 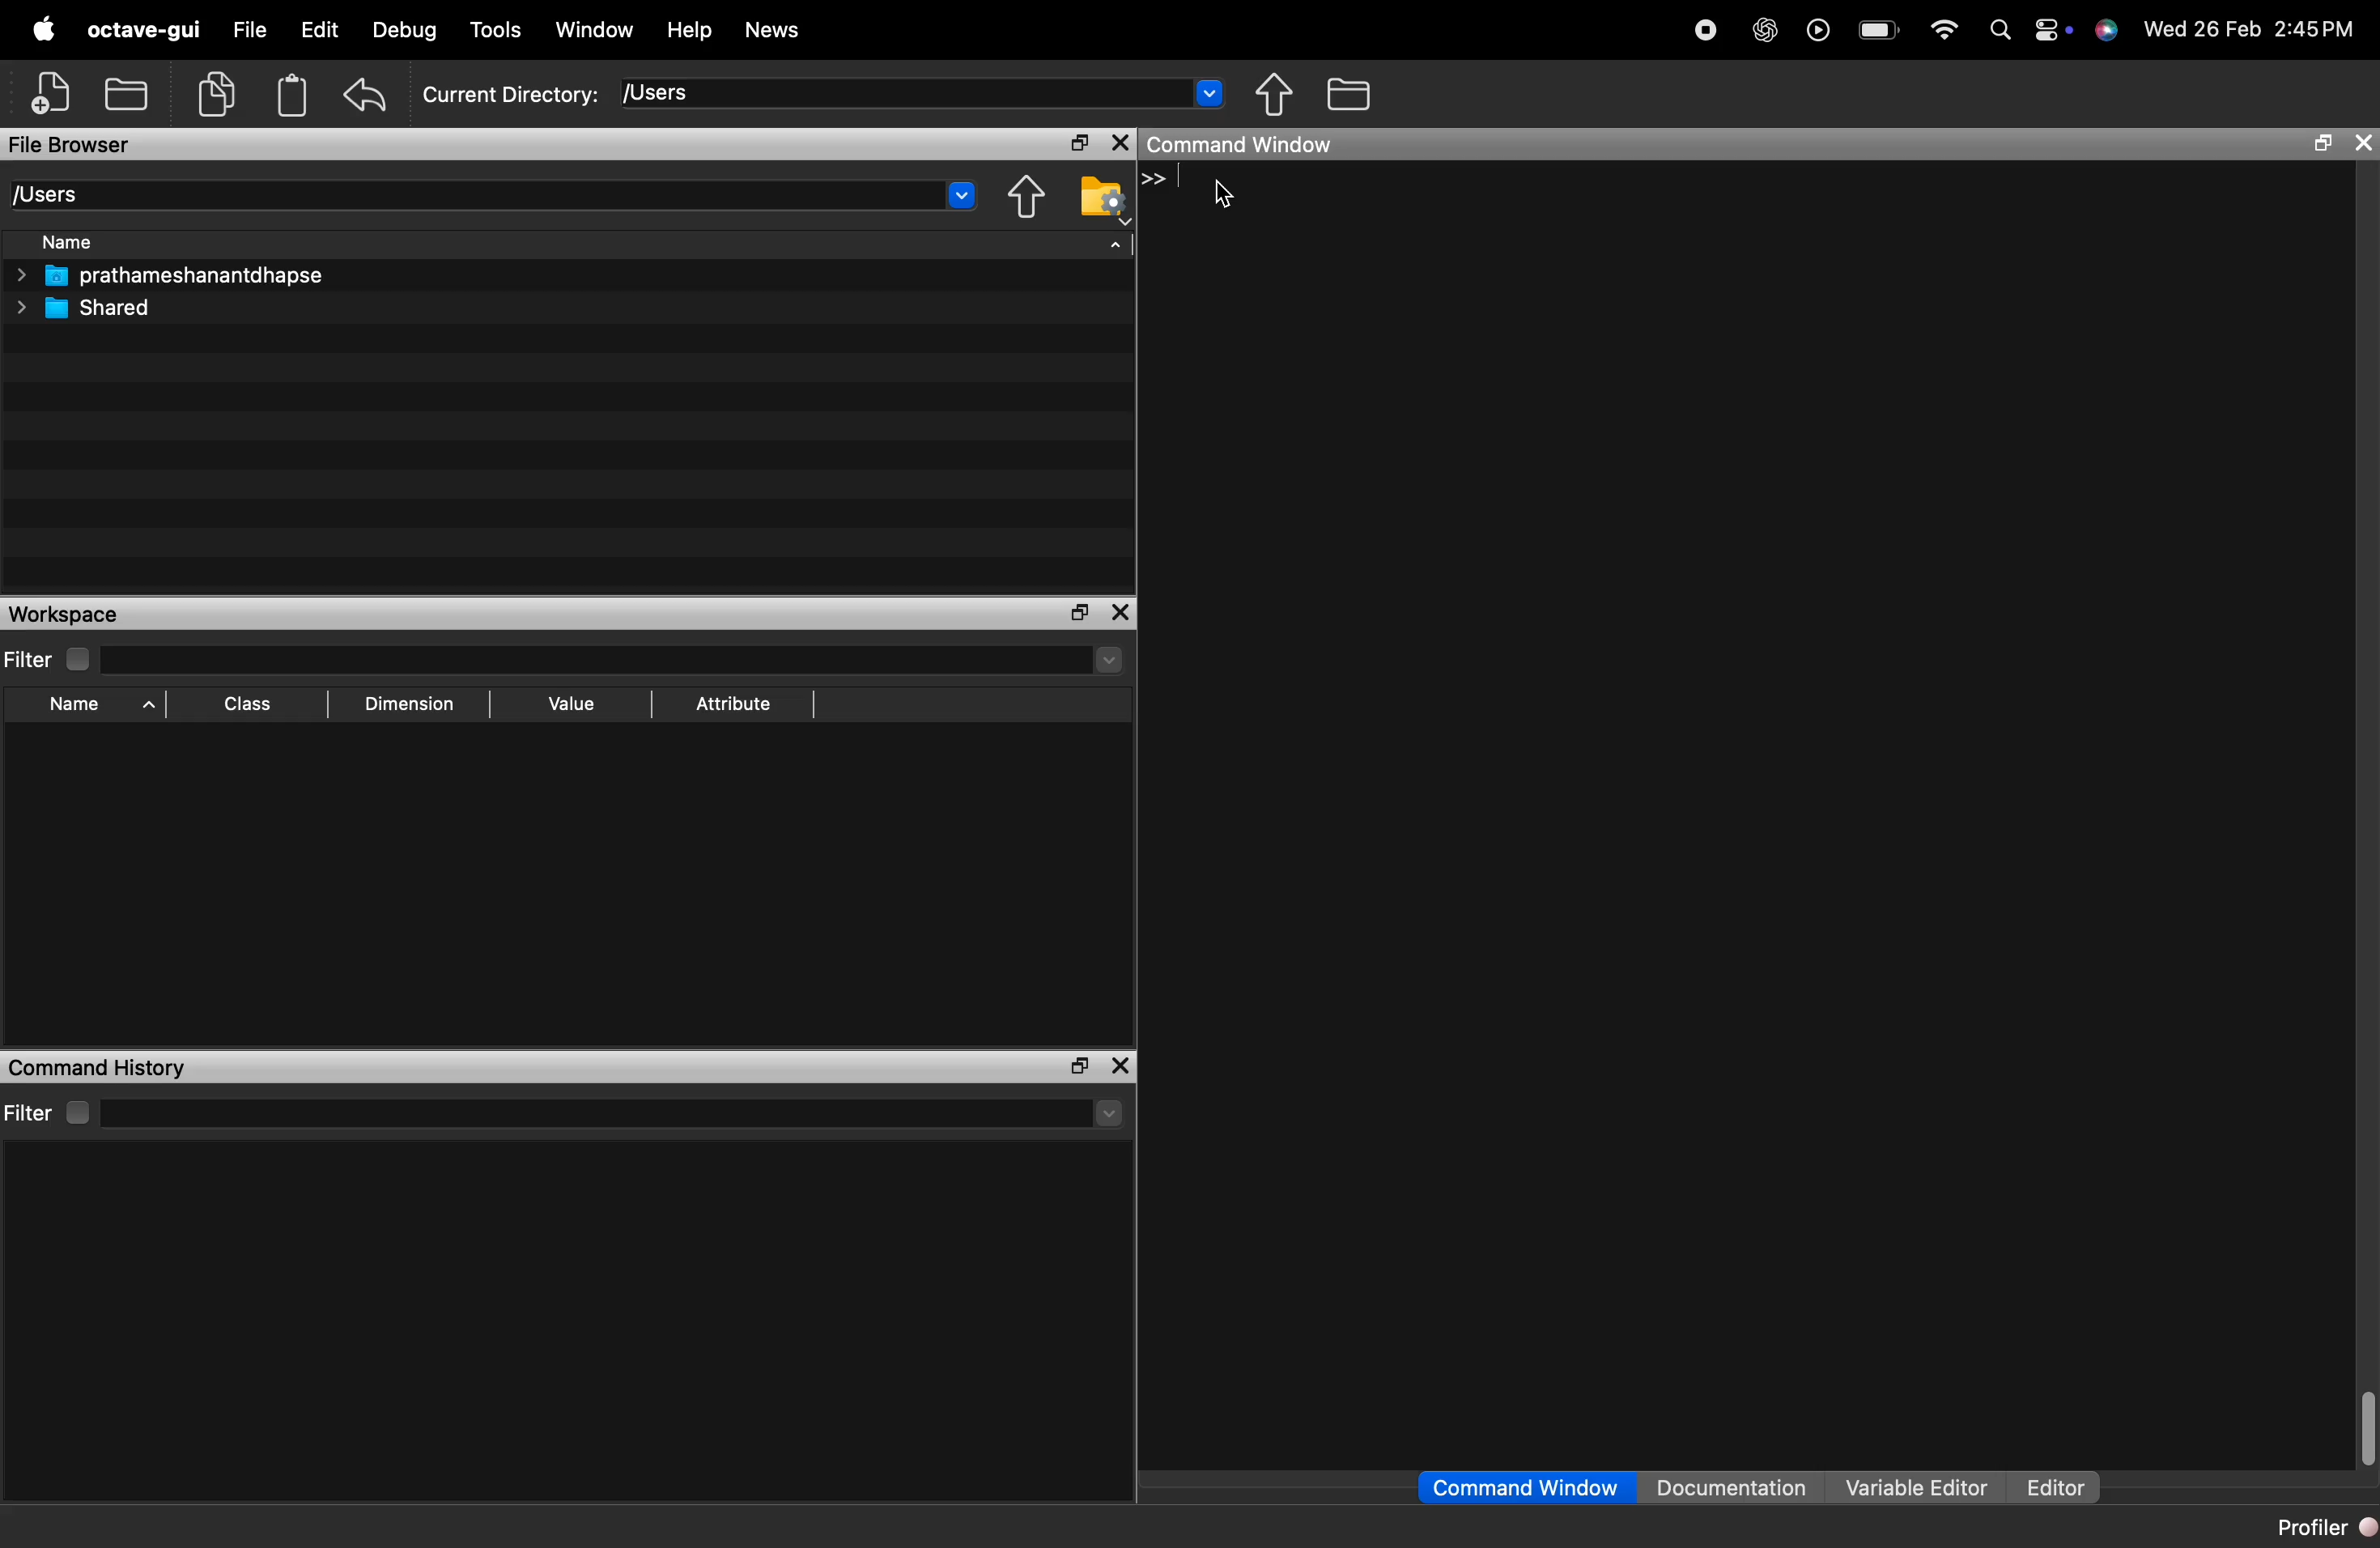 I want to click on prathameshanantdhapse, so click(x=188, y=278).